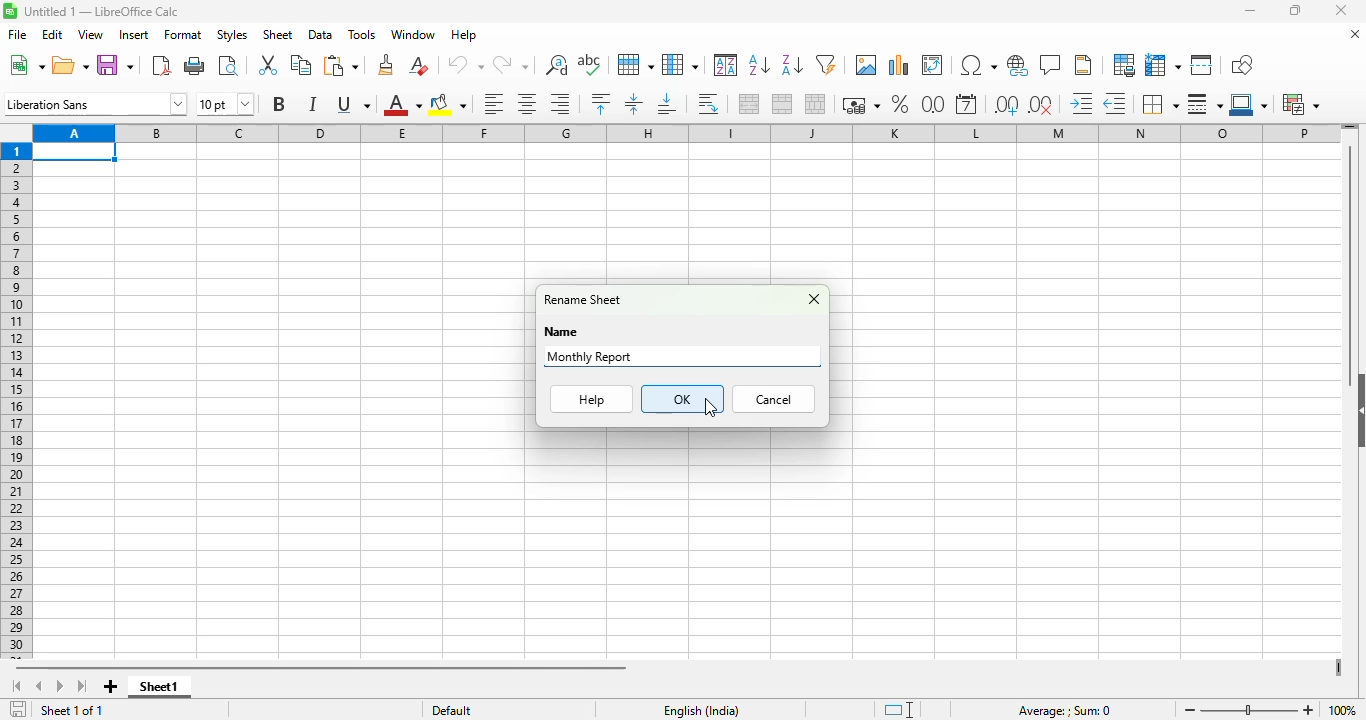  I want to click on freeze rows and columns, so click(1163, 64).